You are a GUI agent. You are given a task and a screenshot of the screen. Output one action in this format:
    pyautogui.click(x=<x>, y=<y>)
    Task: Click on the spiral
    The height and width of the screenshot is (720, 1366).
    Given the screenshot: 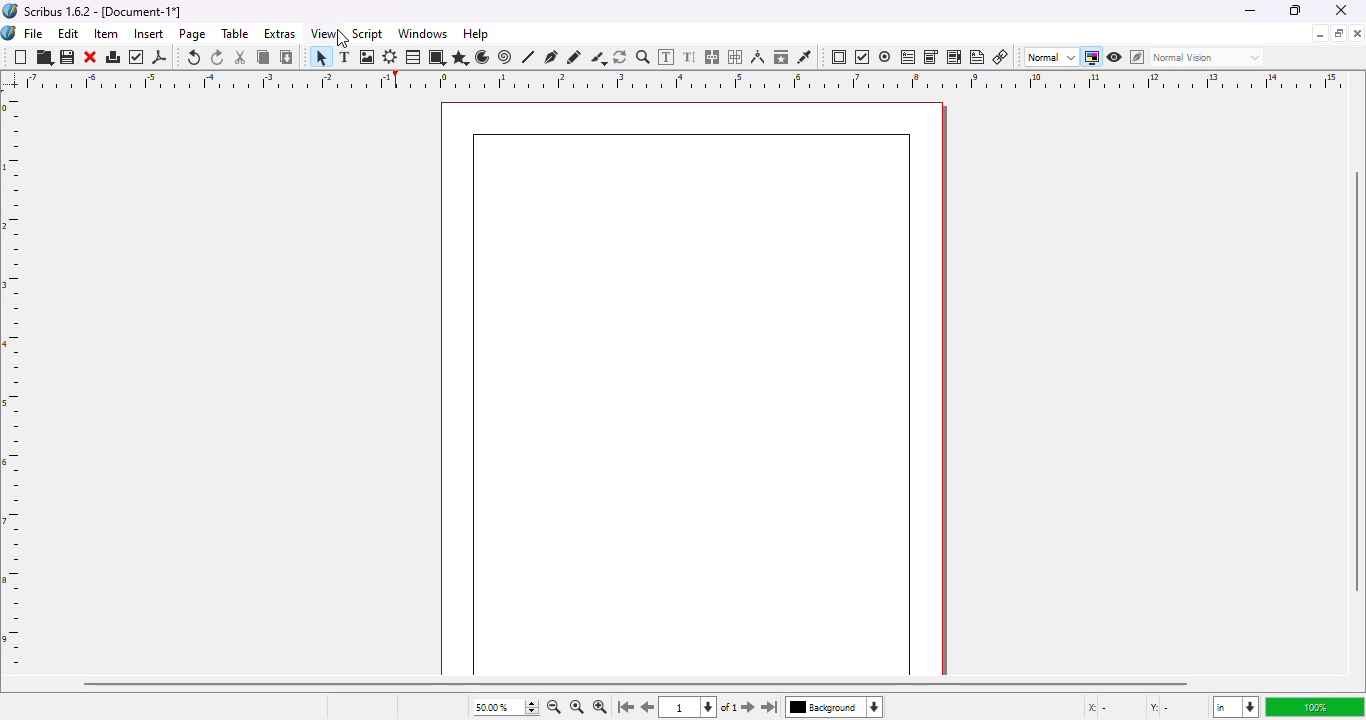 What is the action you would take?
    pyautogui.click(x=505, y=57)
    